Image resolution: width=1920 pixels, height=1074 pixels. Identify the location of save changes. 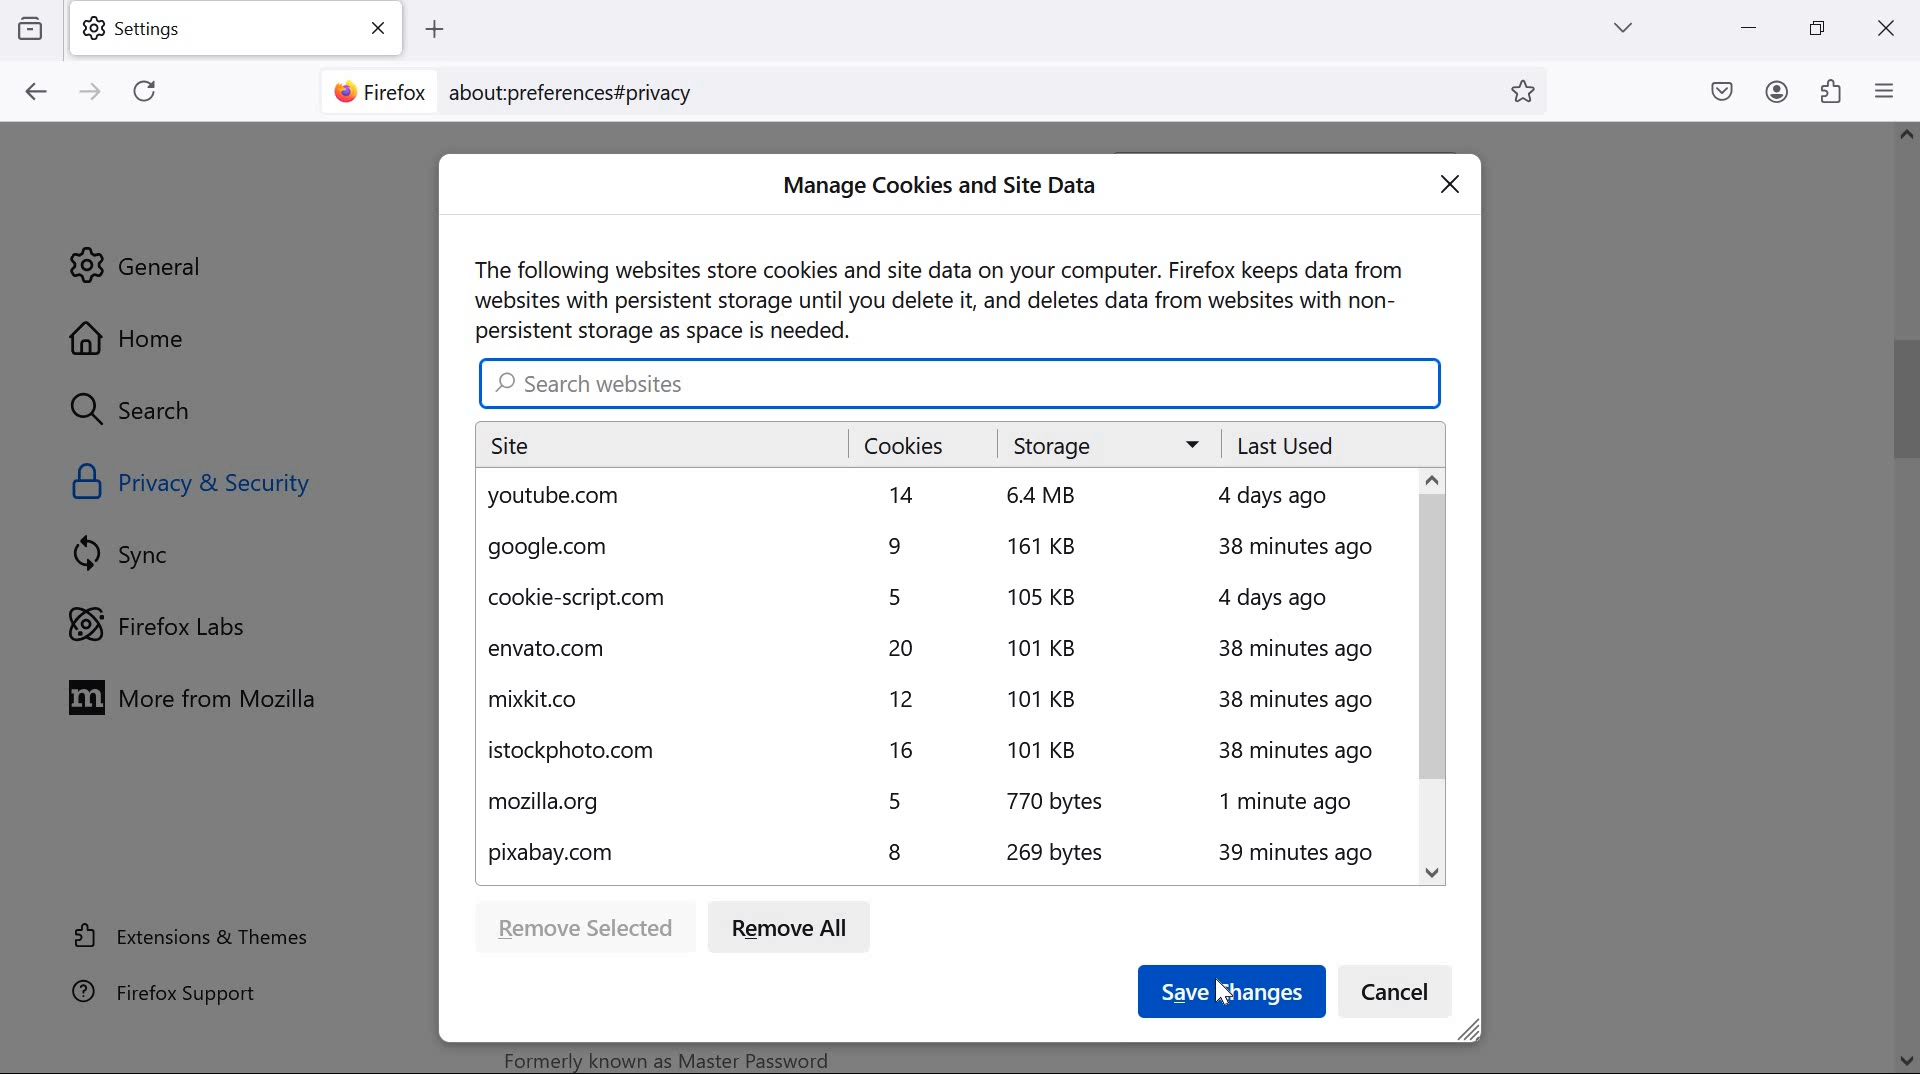
(1230, 992).